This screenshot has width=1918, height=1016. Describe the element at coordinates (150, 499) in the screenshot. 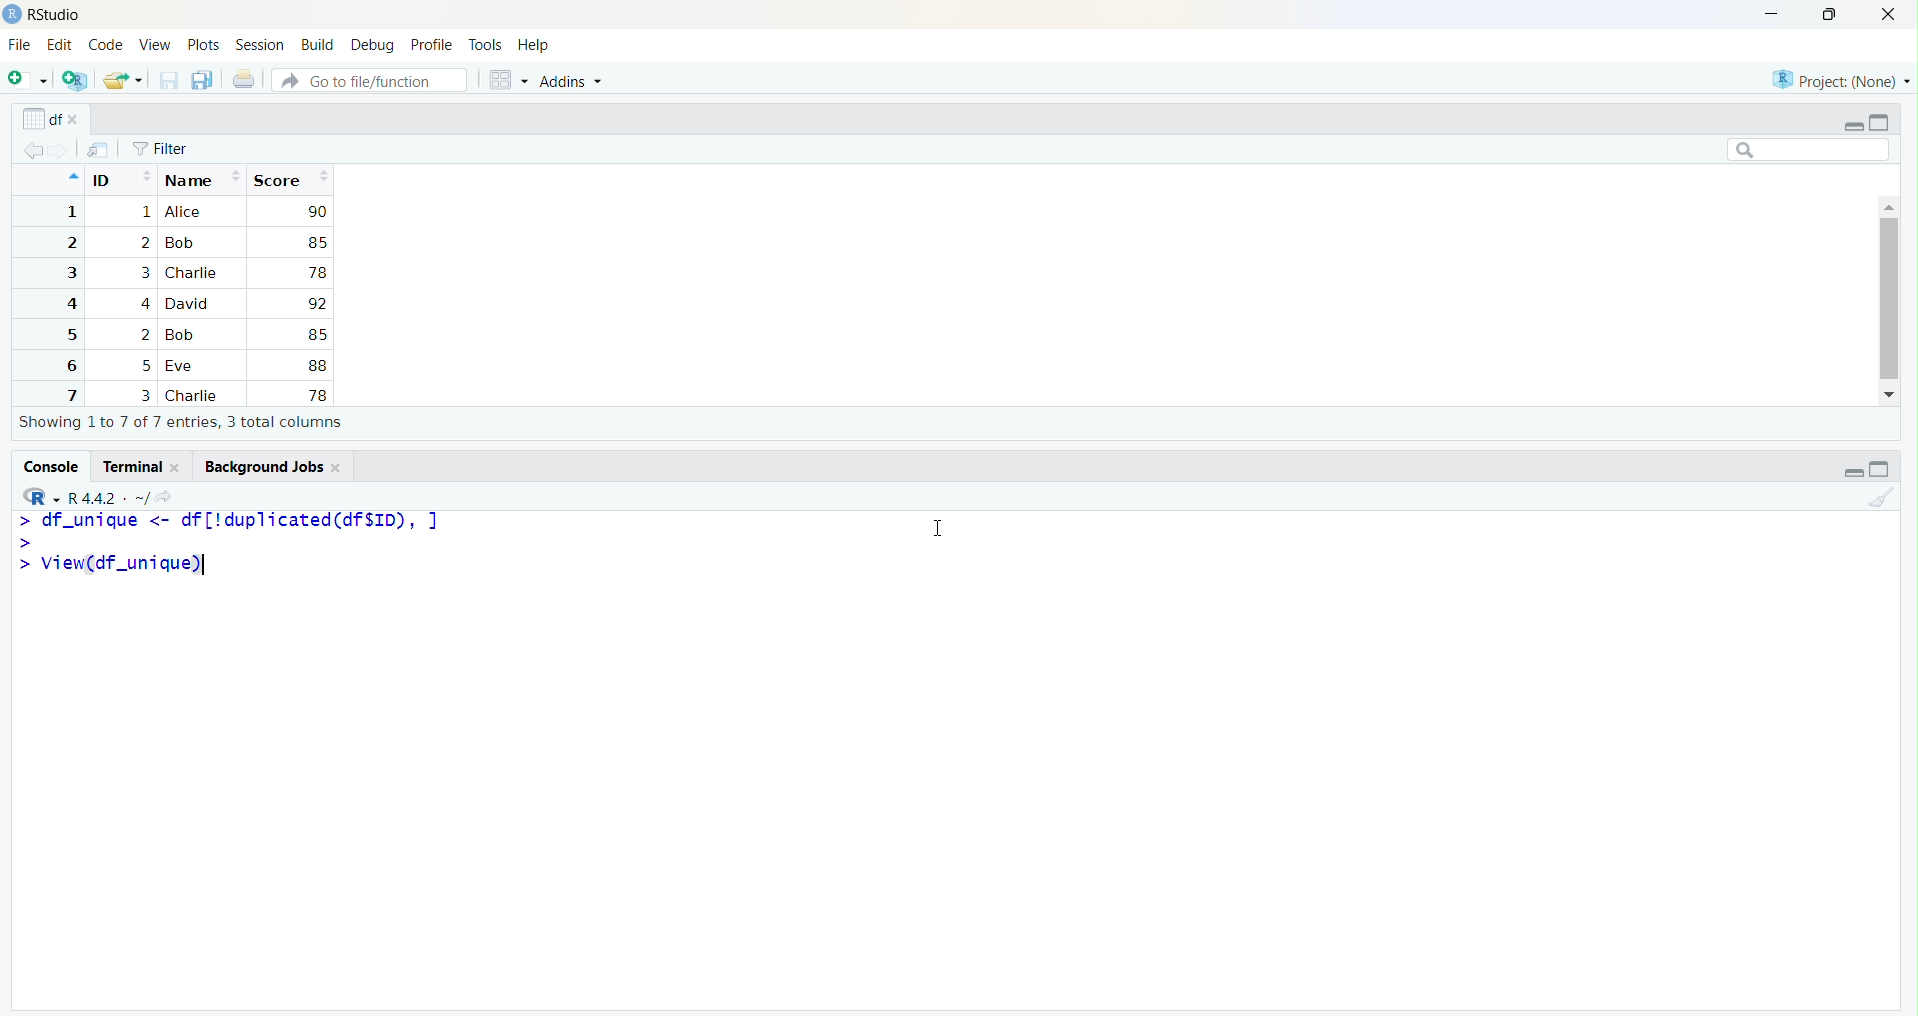

I see `. ~/>` at that location.